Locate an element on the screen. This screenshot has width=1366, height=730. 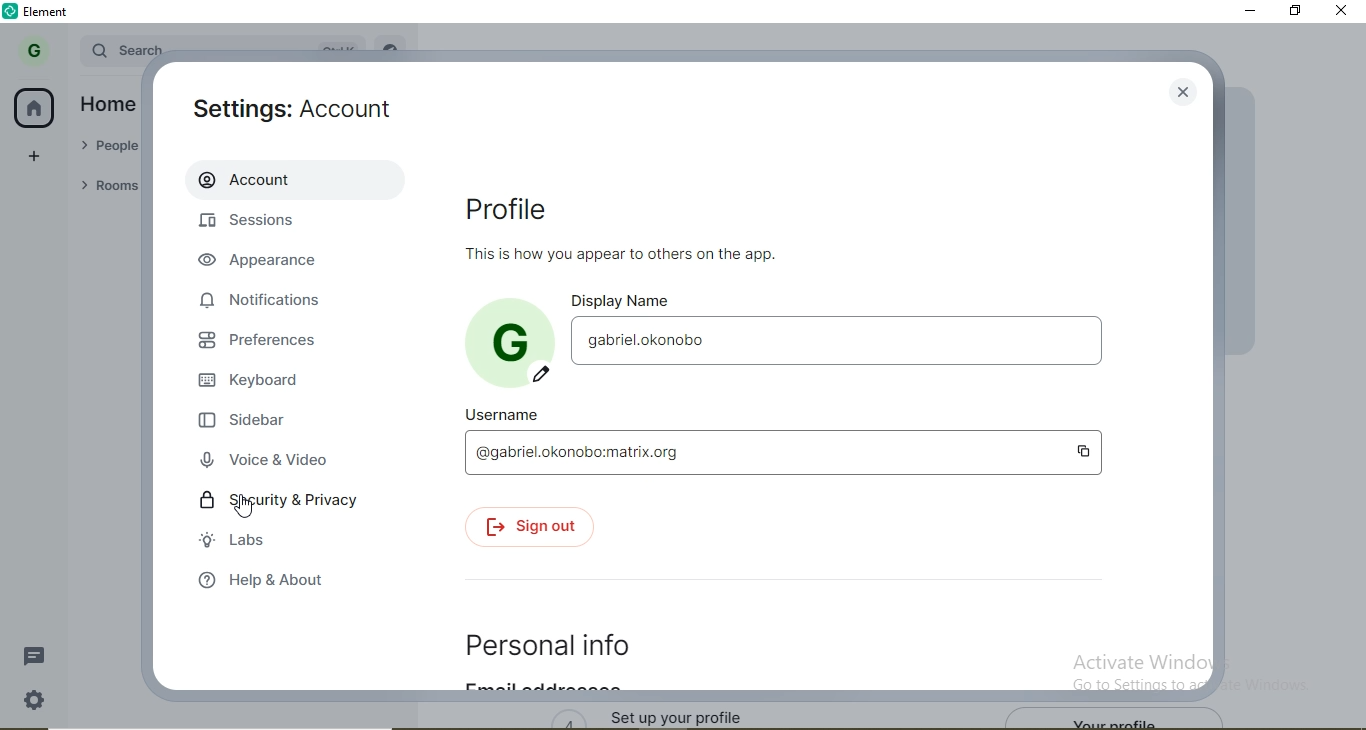
close is located at coordinates (1343, 12).